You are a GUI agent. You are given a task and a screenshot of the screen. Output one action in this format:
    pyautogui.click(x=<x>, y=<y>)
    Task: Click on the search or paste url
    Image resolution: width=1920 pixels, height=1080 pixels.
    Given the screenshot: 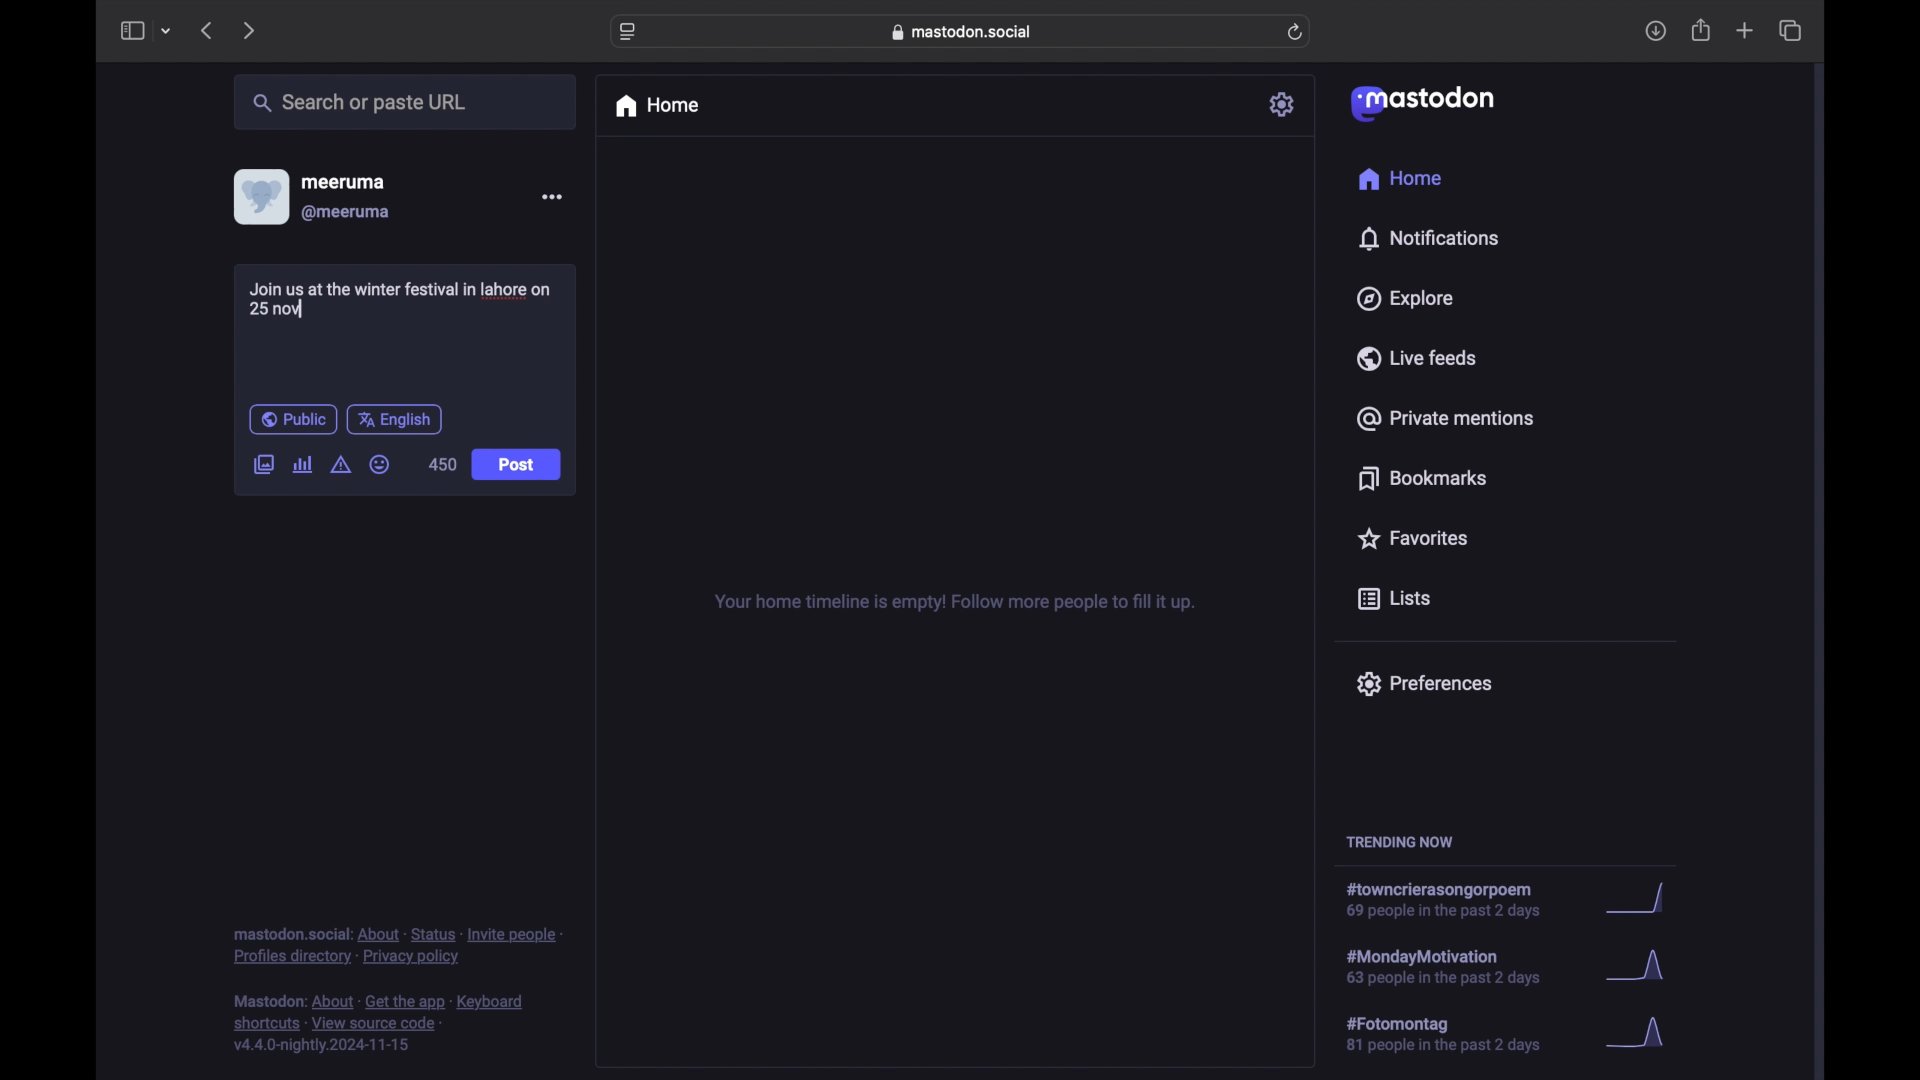 What is the action you would take?
    pyautogui.click(x=359, y=103)
    